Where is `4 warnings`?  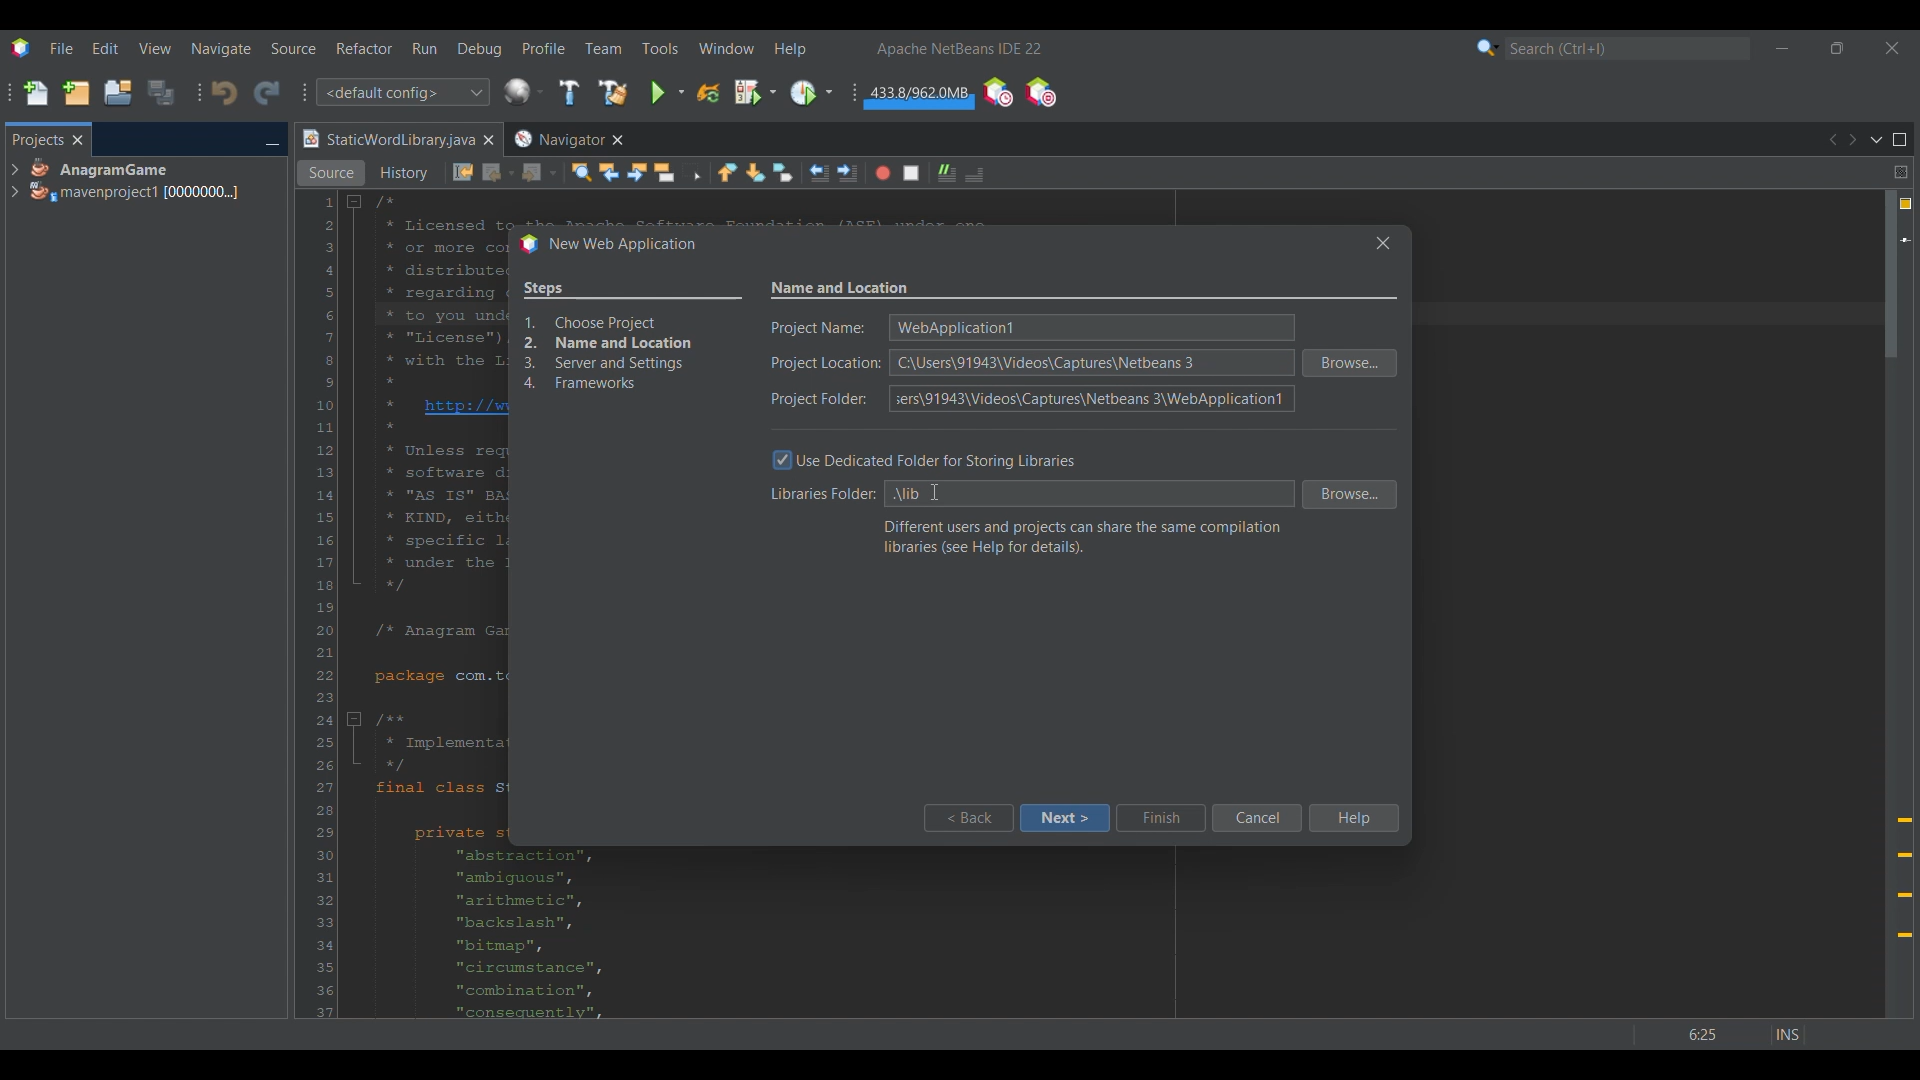 4 warnings is located at coordinates (1906, 204).